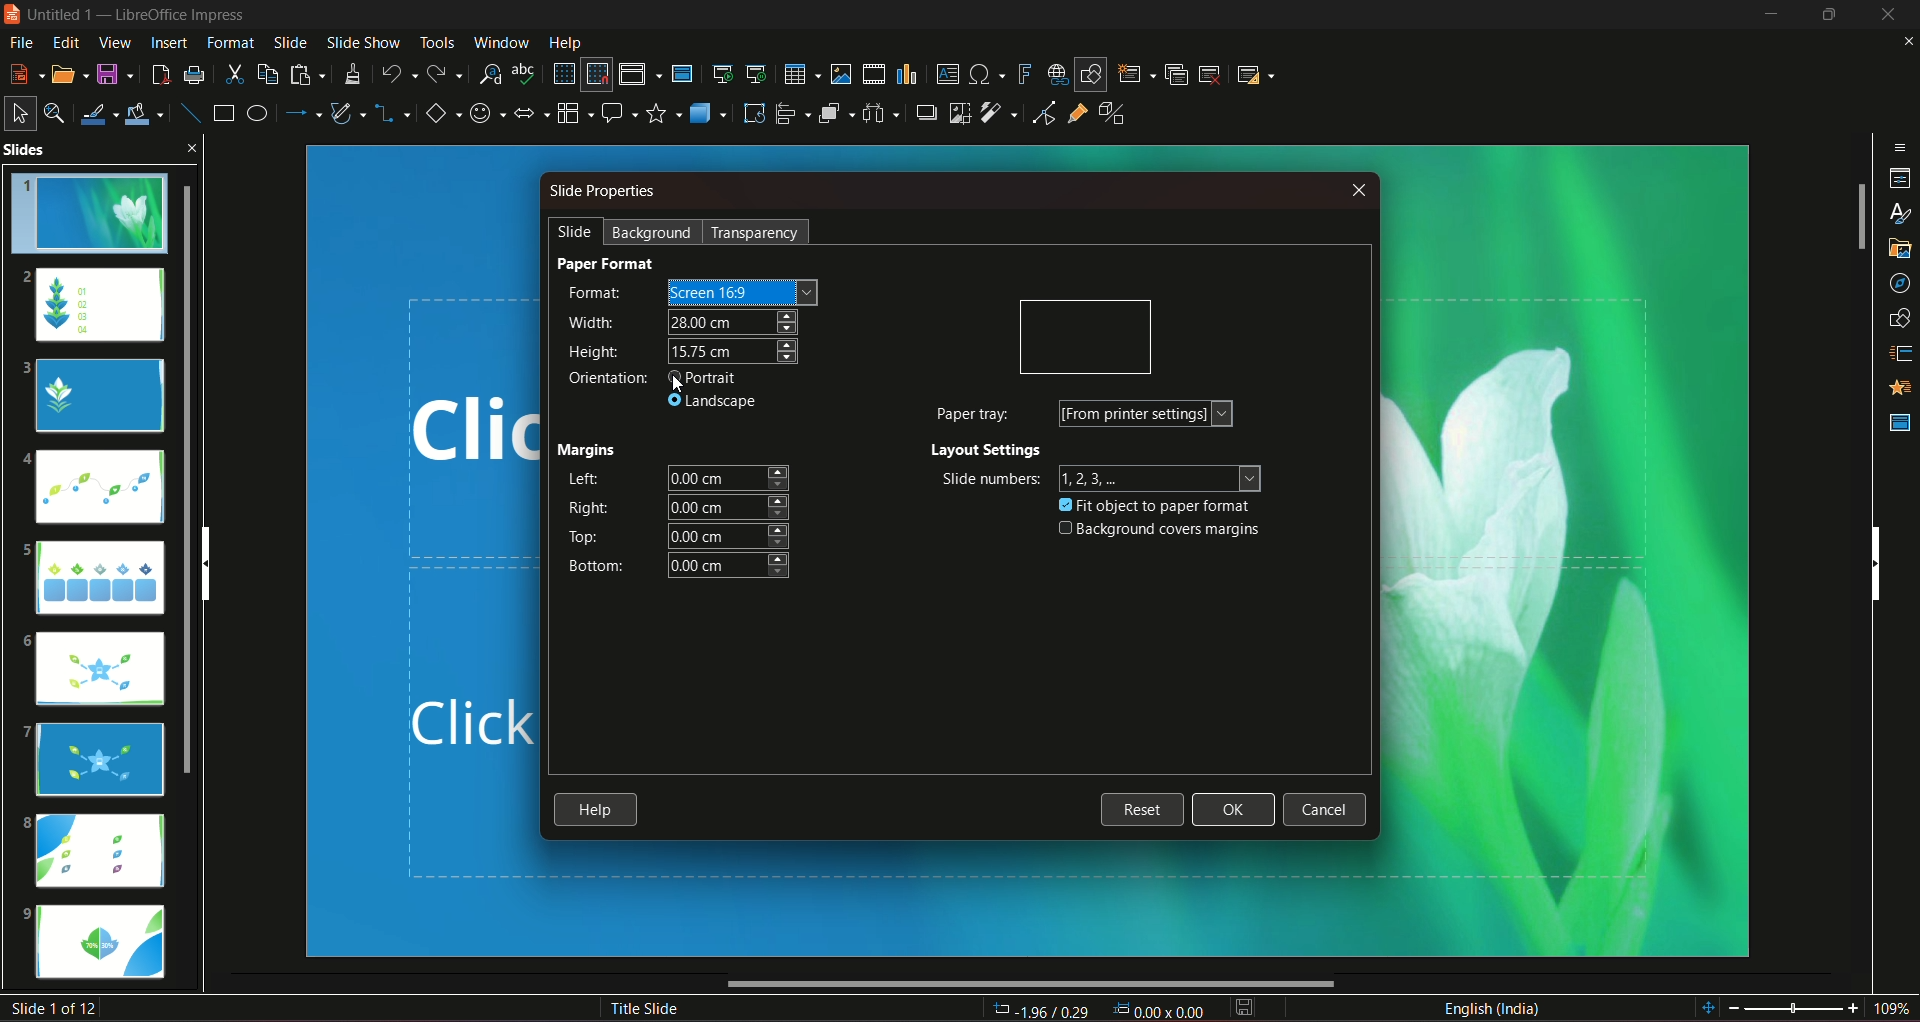 The width and height of the screenshot is (1920, 1022). I want to click on reset, so click(1138, 808).